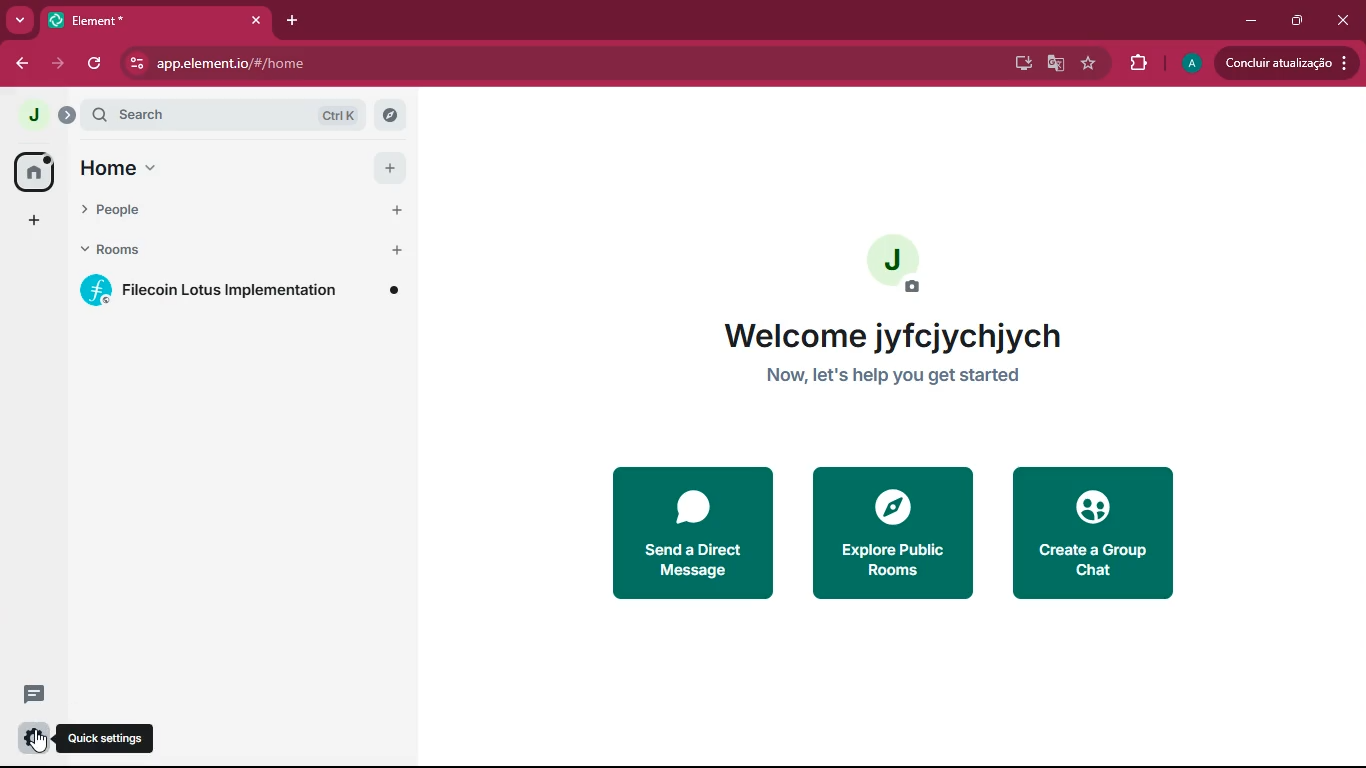  Describe the element at coordinates (236, 171) in the screenshot. I see `home` at that location.